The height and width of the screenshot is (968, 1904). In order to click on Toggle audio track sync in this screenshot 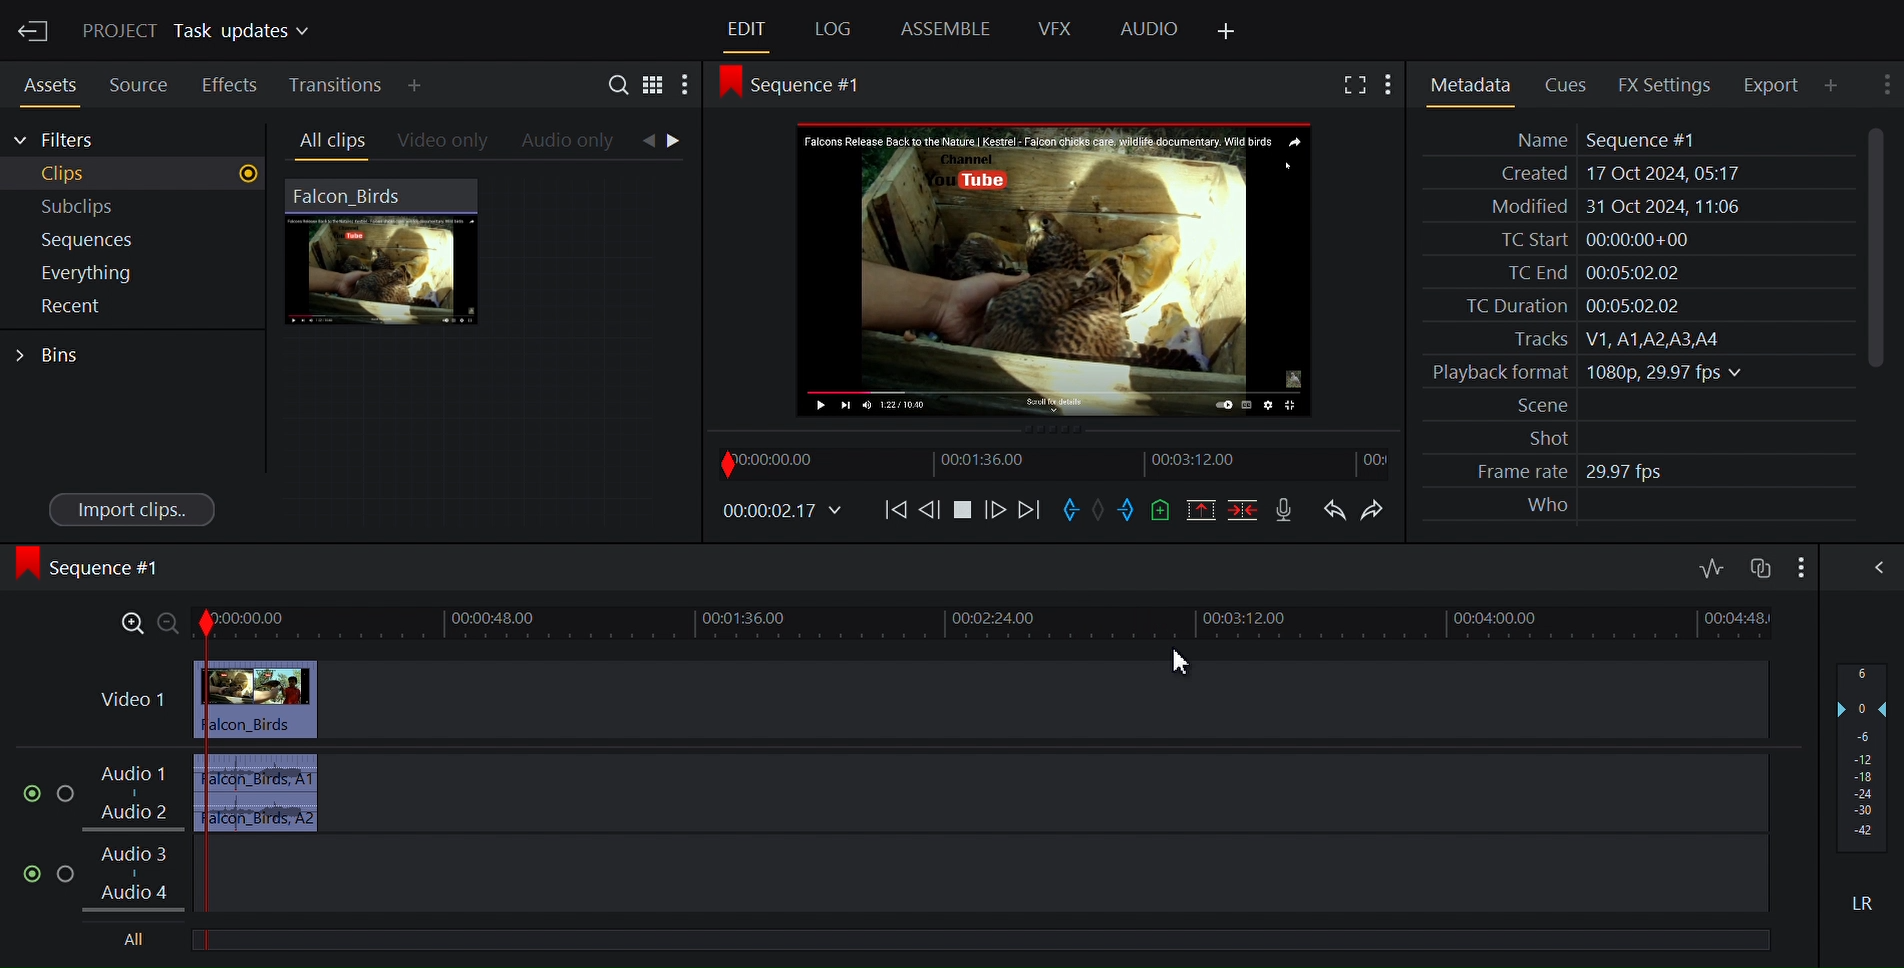, I will do `click(1758, 565)`.